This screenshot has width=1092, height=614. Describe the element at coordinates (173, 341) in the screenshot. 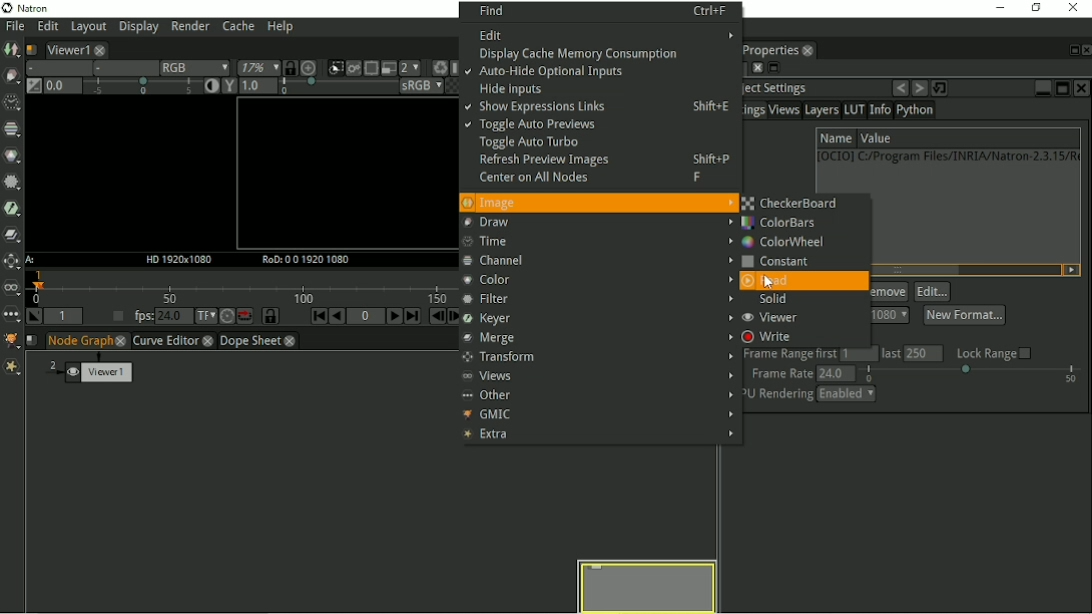

I see `Curve Editor` at that location.